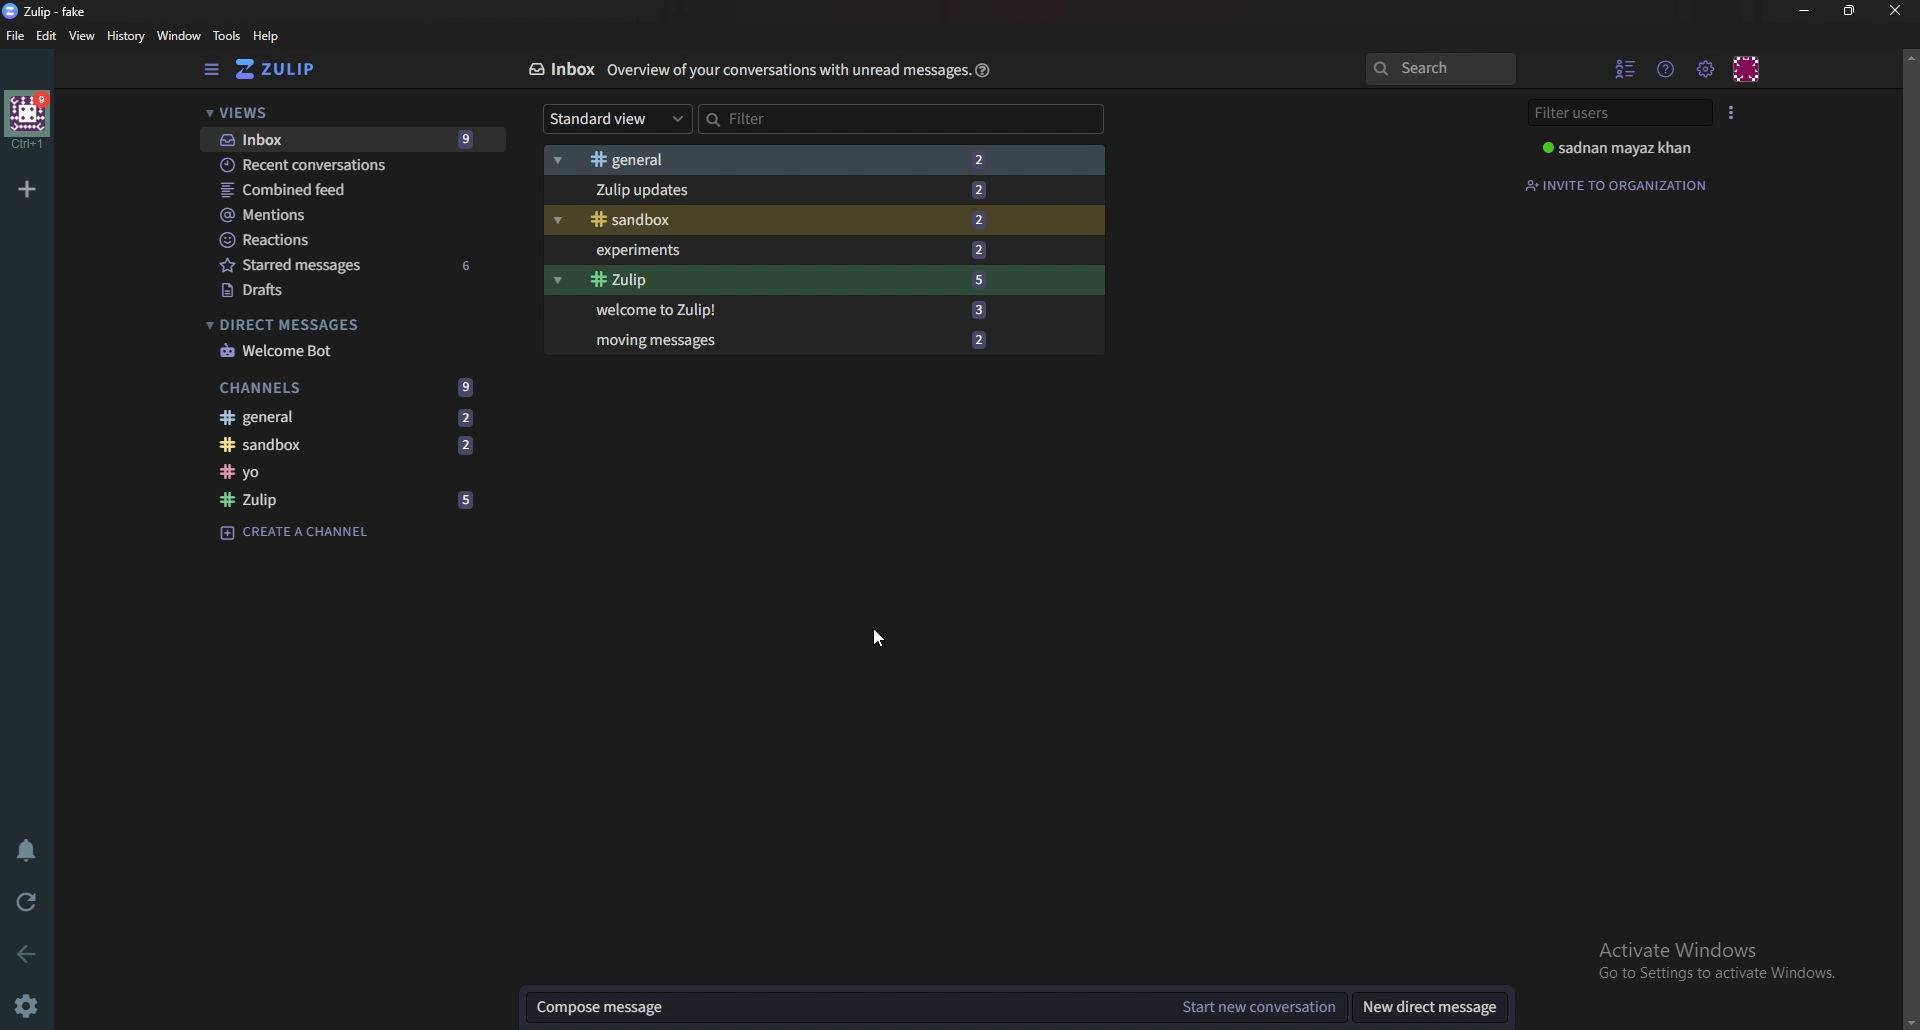 The width and height of the screenshot is (1920, 1030). Describe the element at coordinates (298, 534) in the screenshot. I see `Create a channel` at that location.